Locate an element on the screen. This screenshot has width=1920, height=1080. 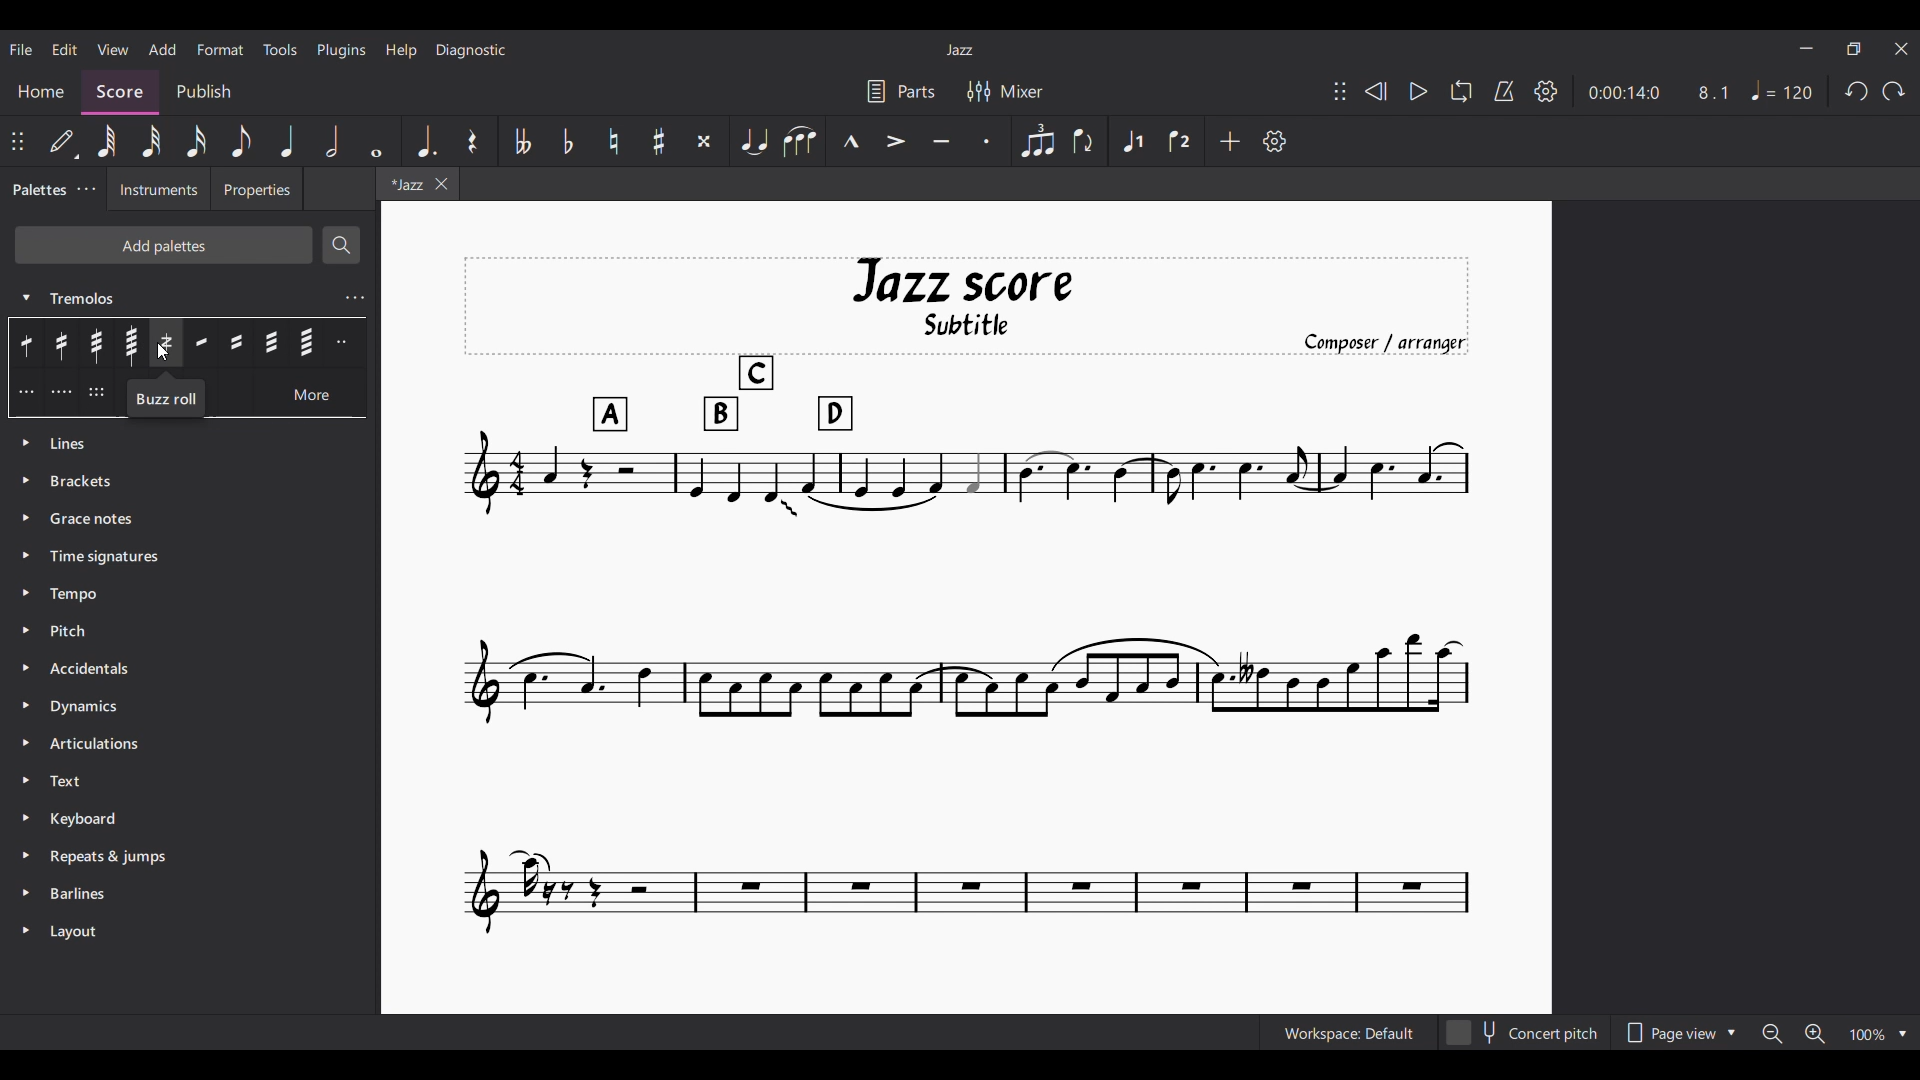
Lines is located at coordinates (192, 443).